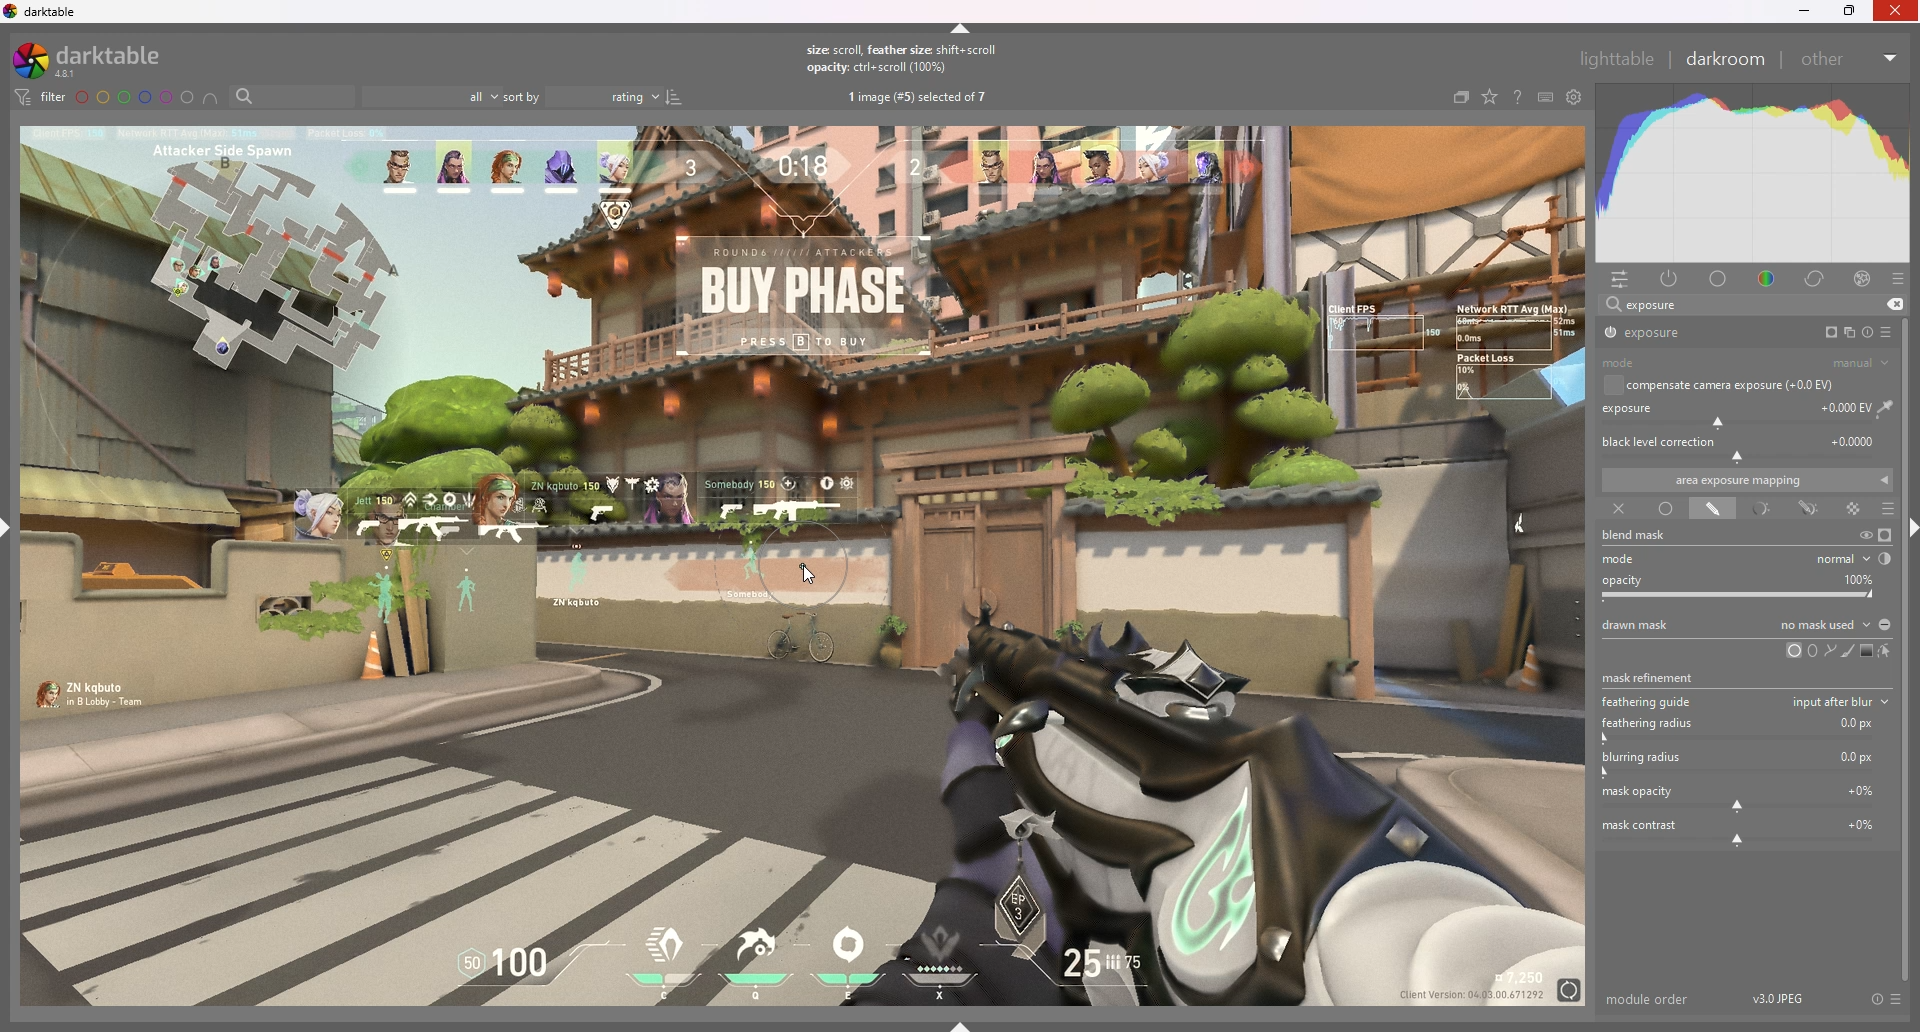 The width and height of the screenshot is (1920, 1032). I want to click on reset, so click(1867, 332).